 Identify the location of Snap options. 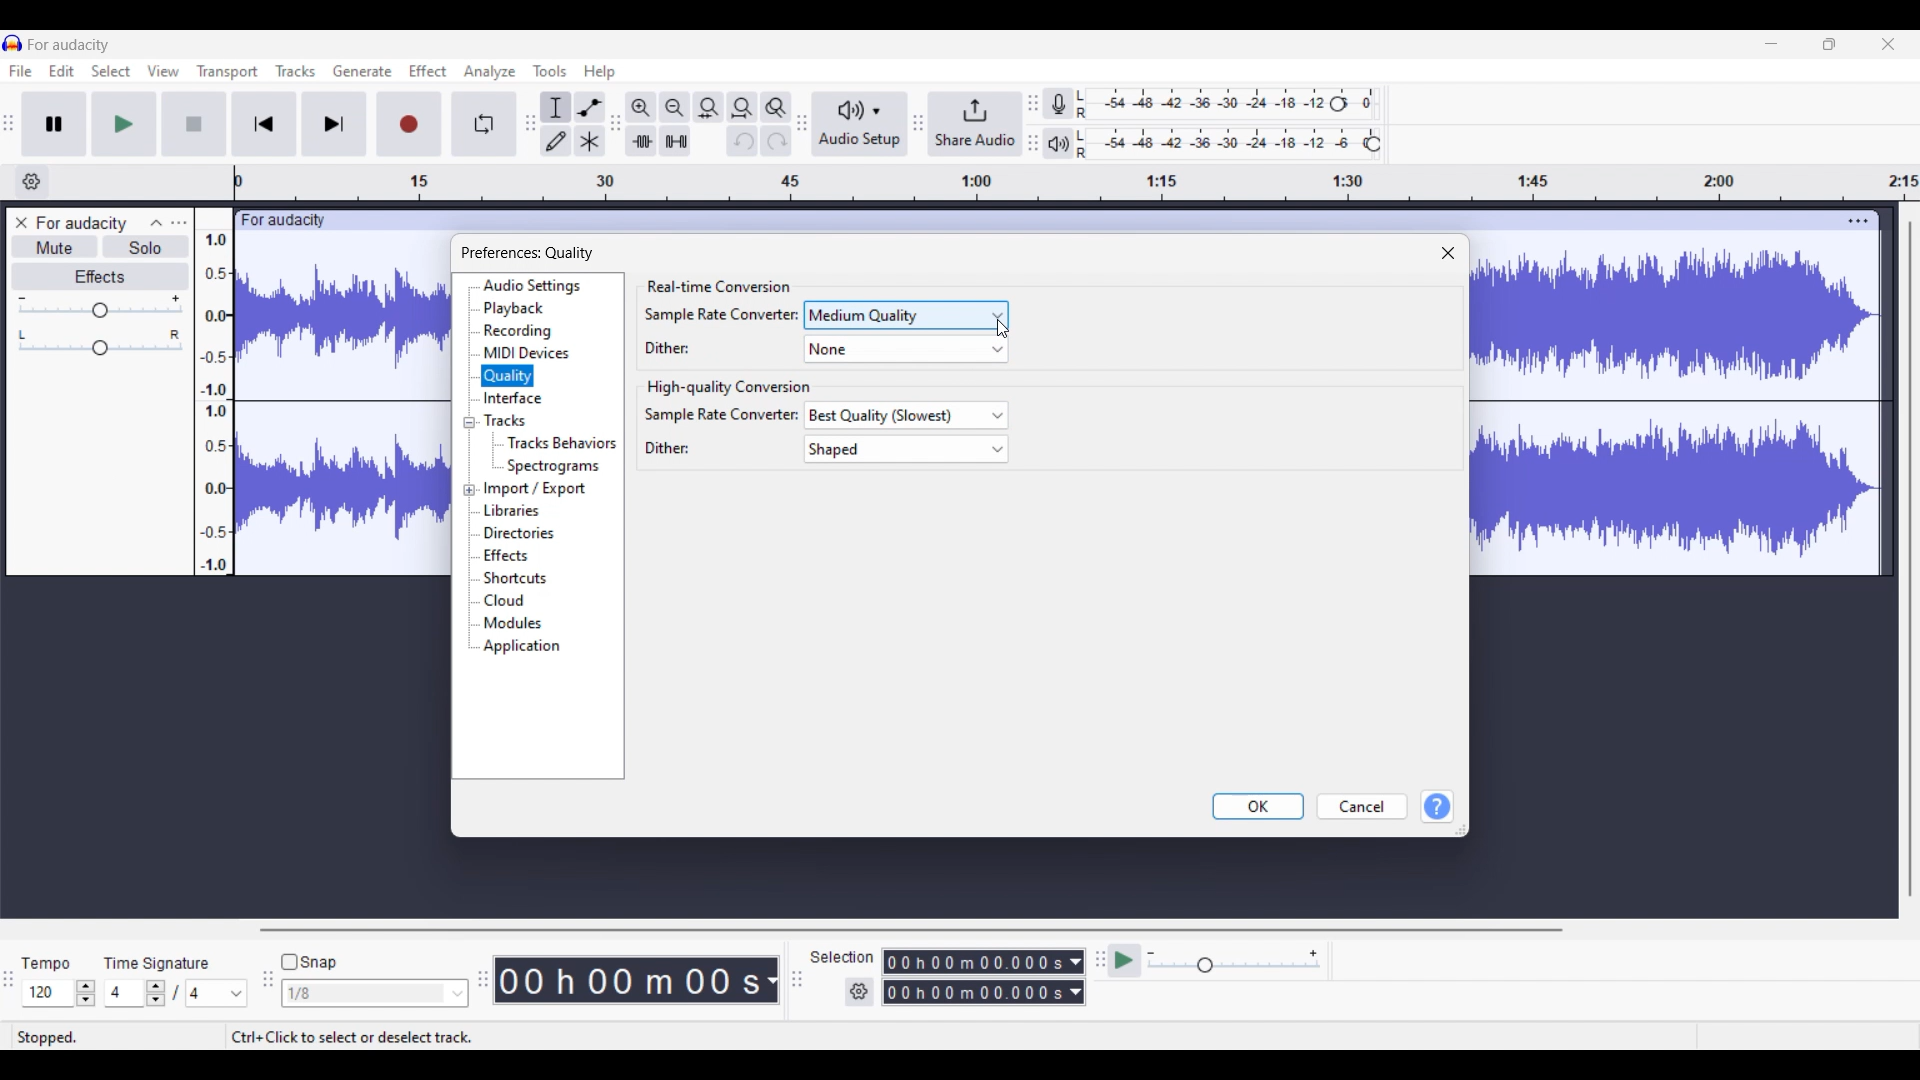
(376, 993).